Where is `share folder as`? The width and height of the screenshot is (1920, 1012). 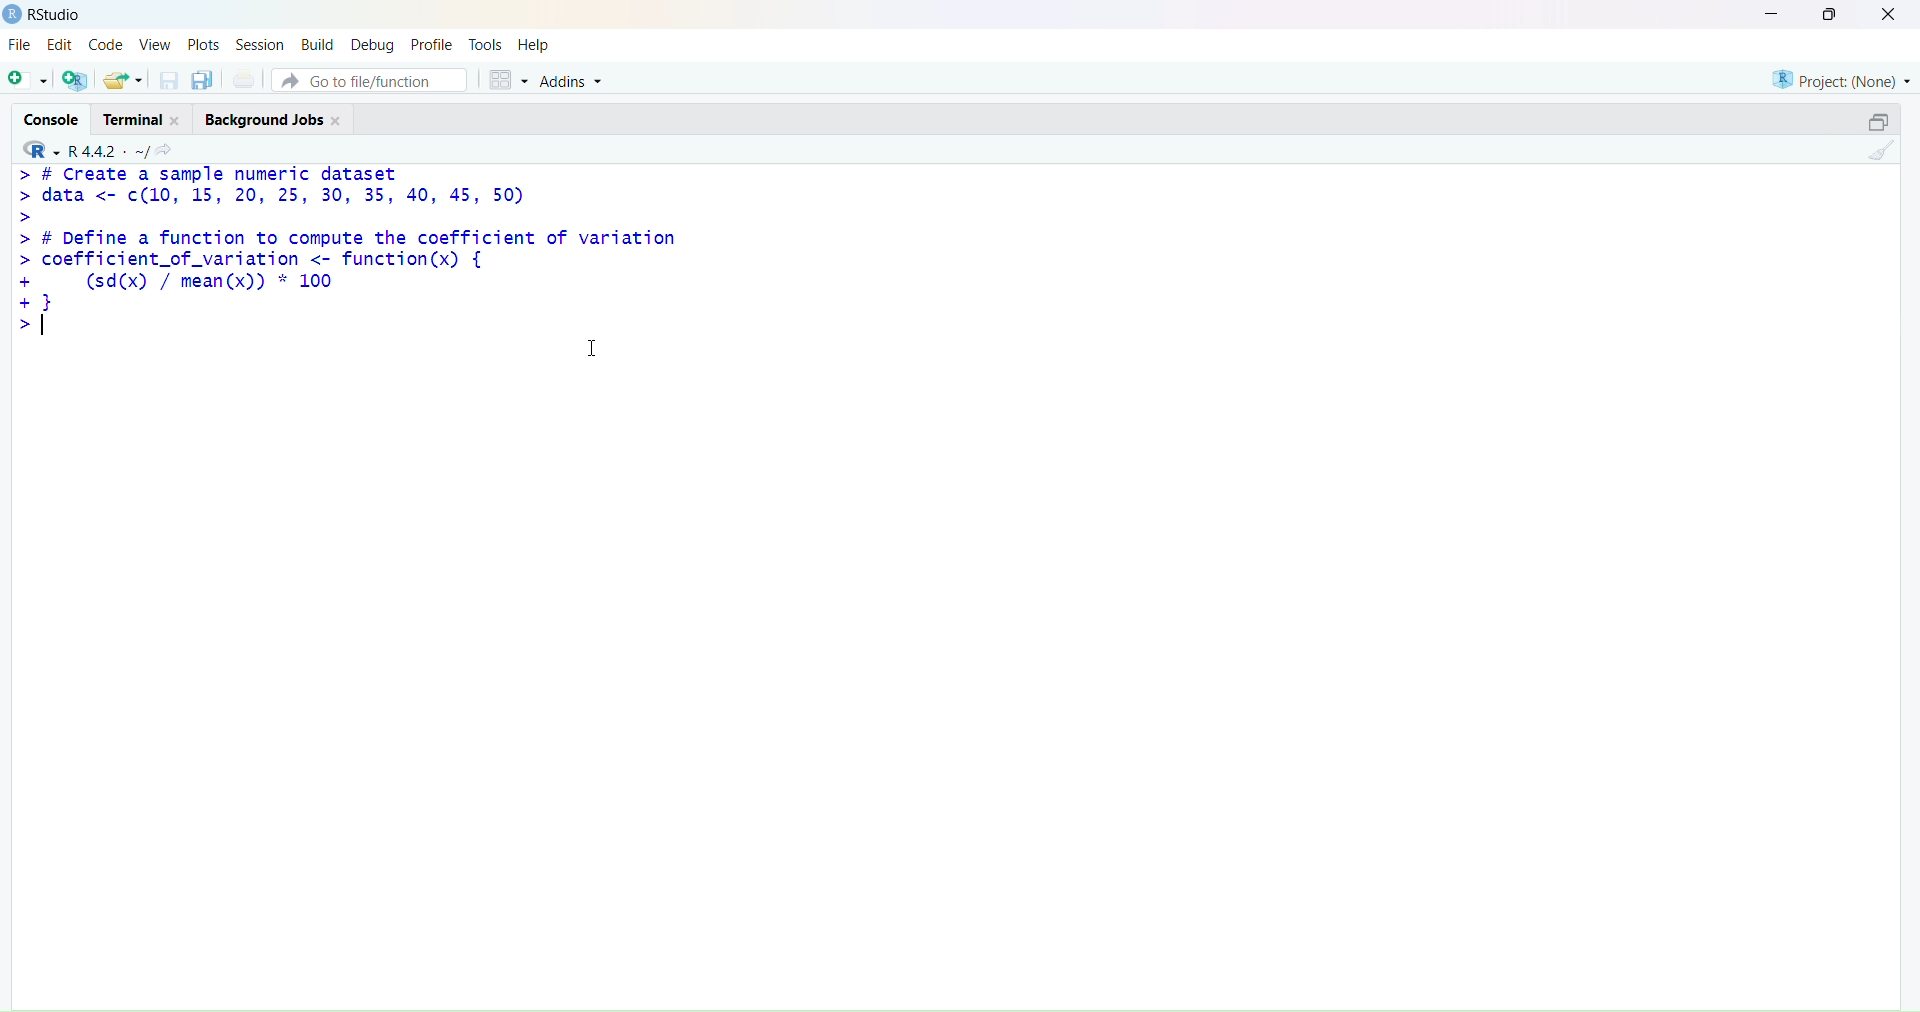
share folder as is located at coordinates (124, 80).